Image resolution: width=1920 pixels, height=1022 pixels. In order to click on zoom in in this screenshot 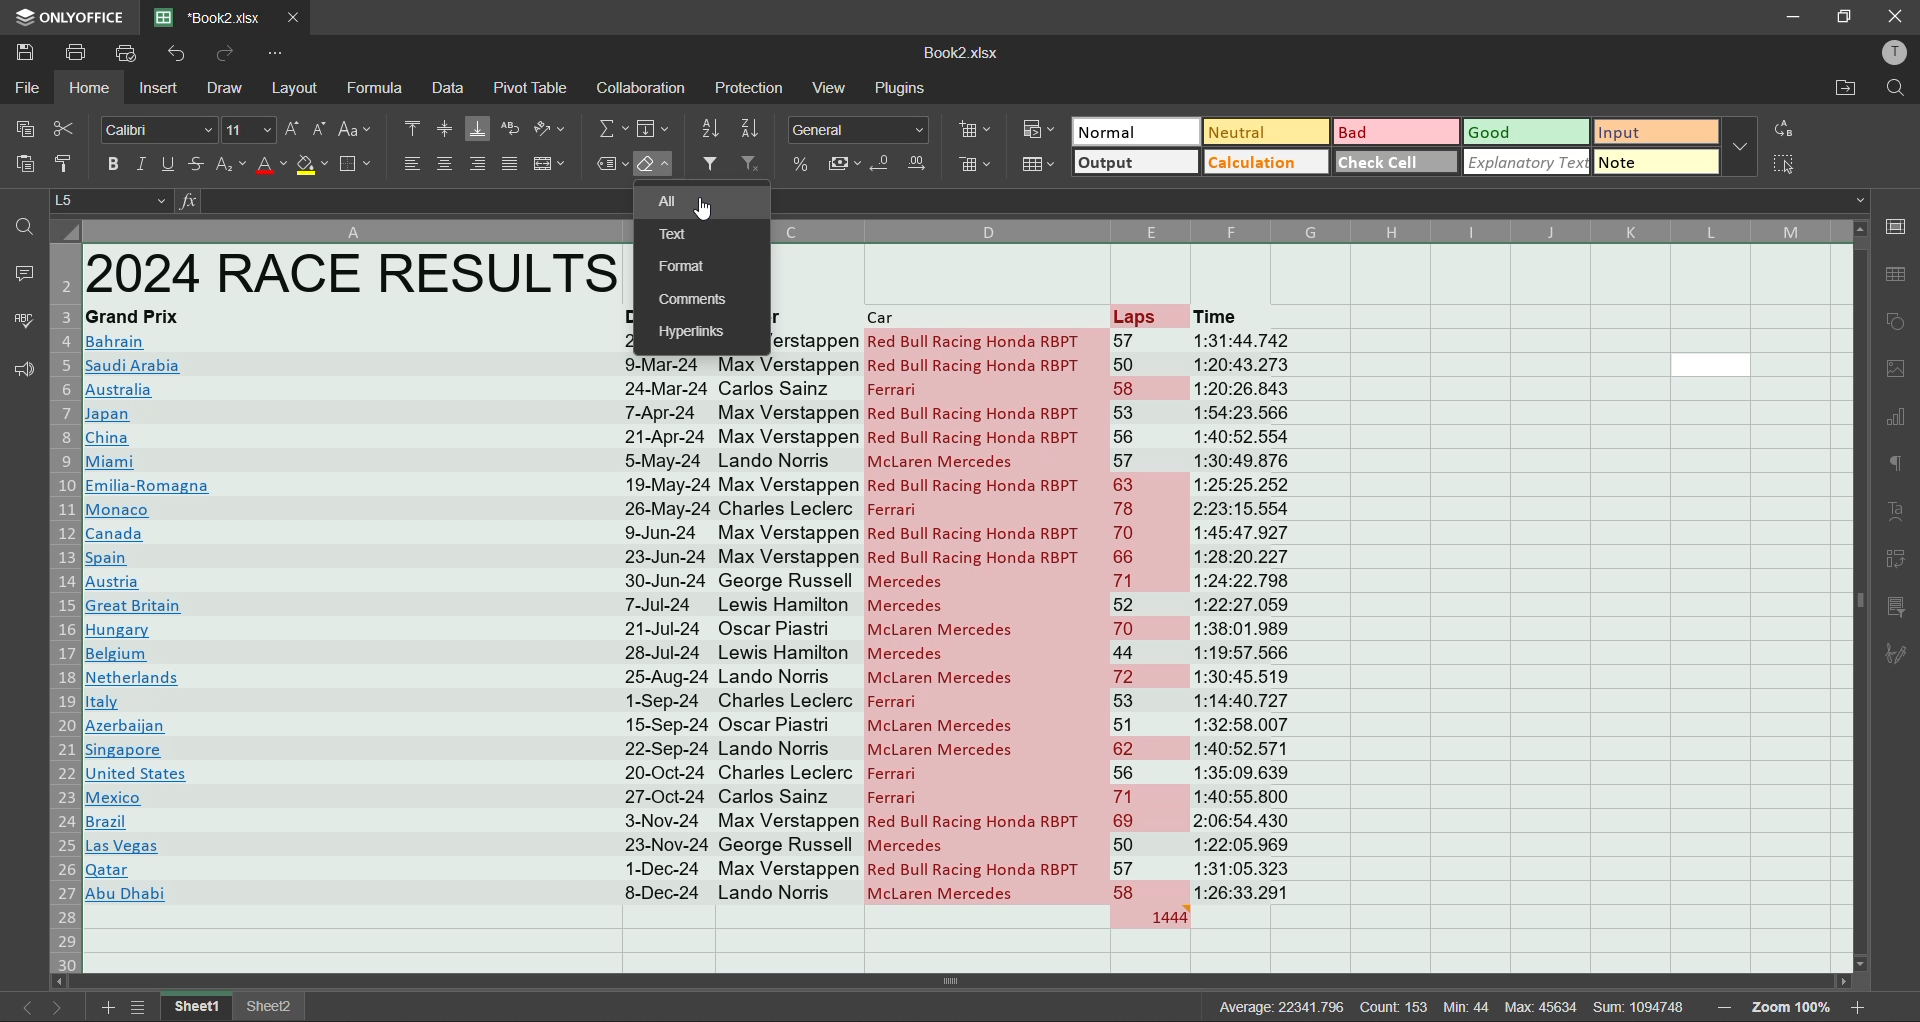, I will do `click(1861, 1004)`.